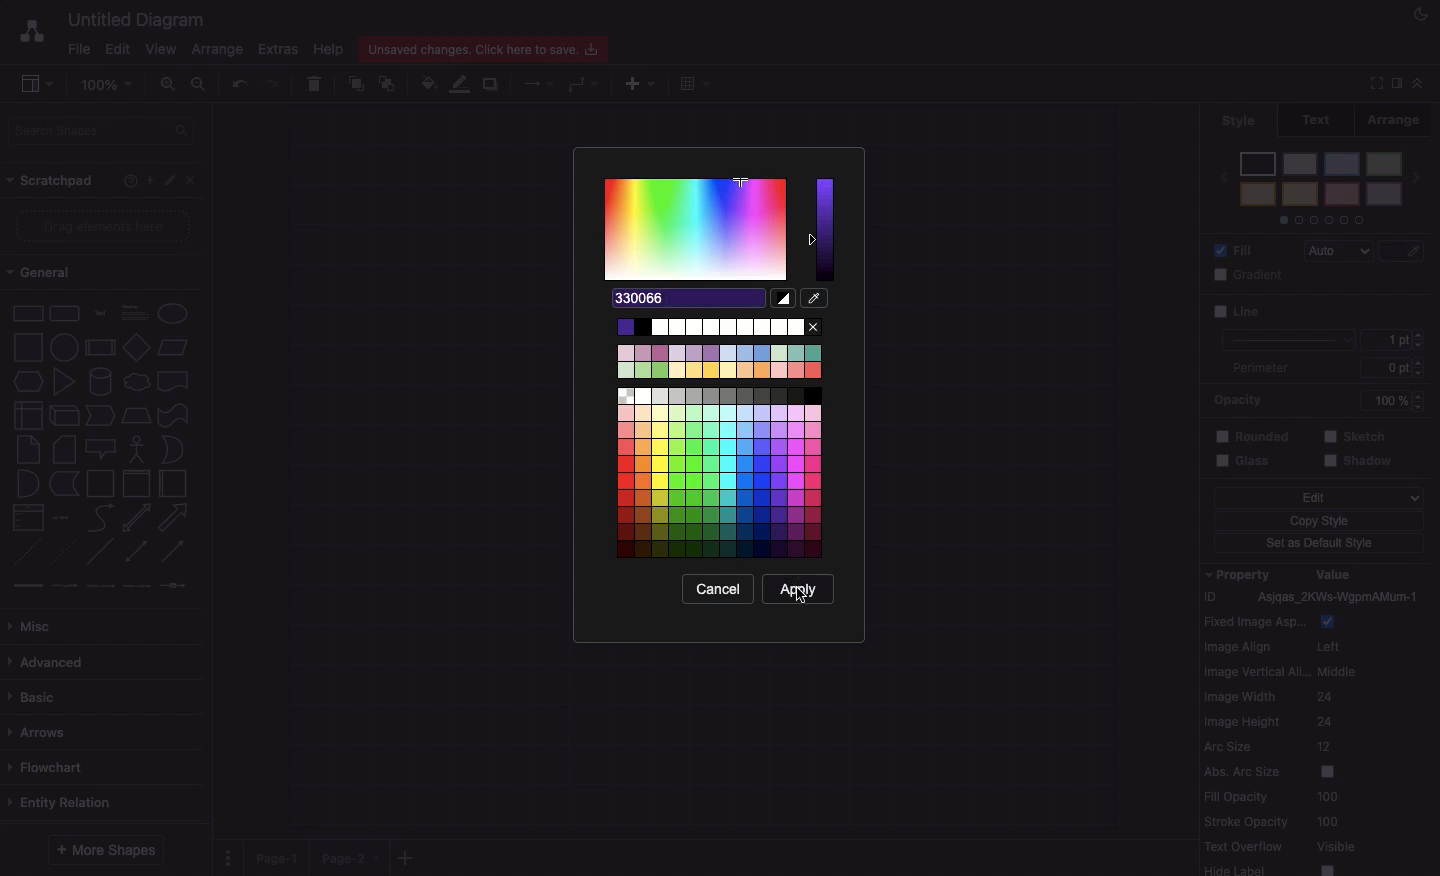  Describe the element at coordinates (64, 800) in the screenshot. I see `Entity relation` at that location.